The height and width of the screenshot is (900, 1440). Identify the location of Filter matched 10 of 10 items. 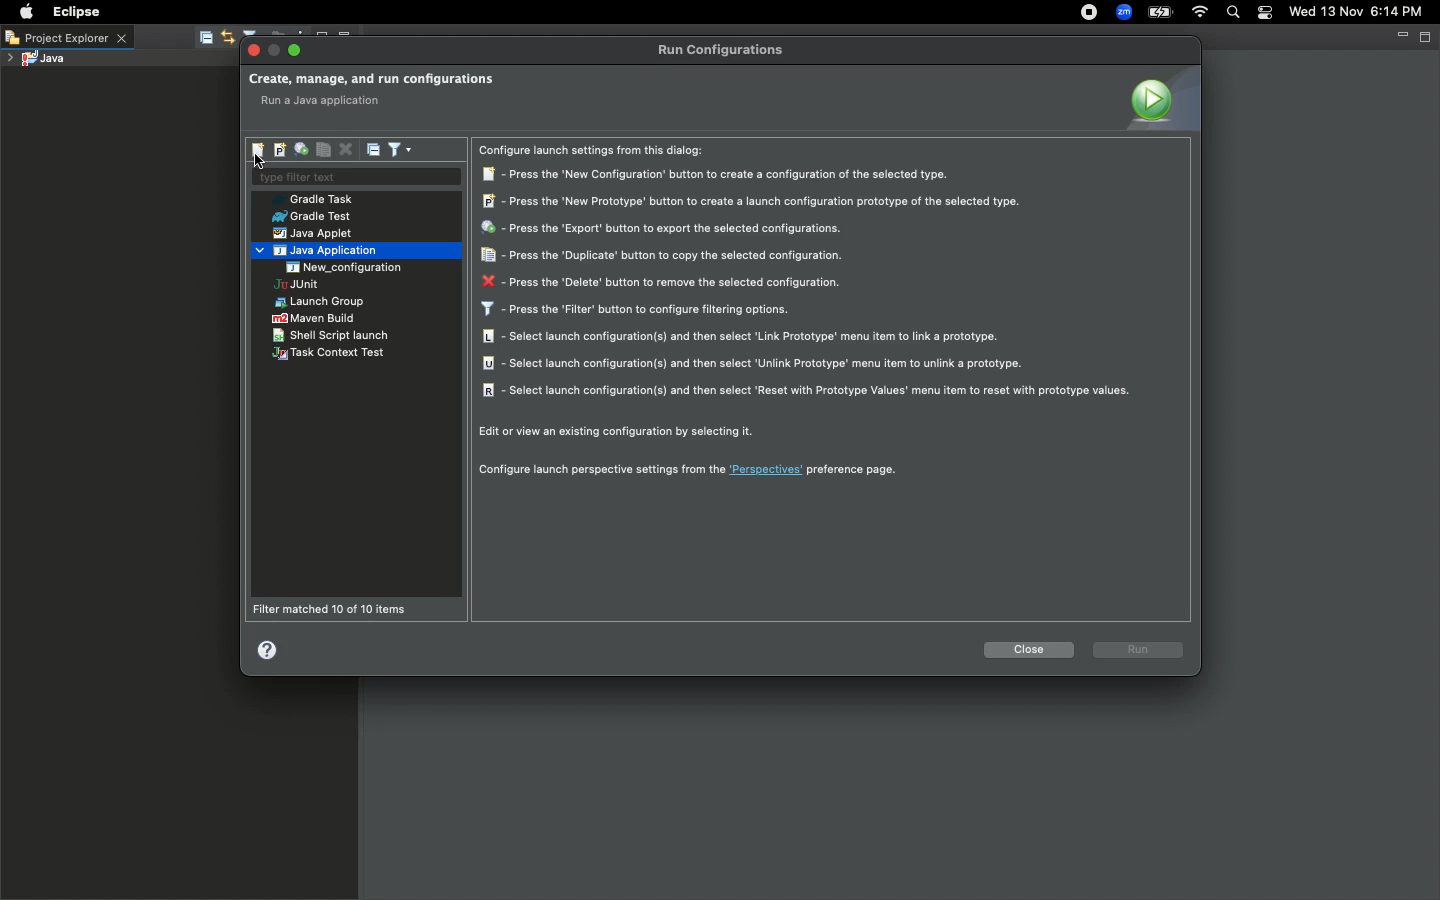
(334, 609).